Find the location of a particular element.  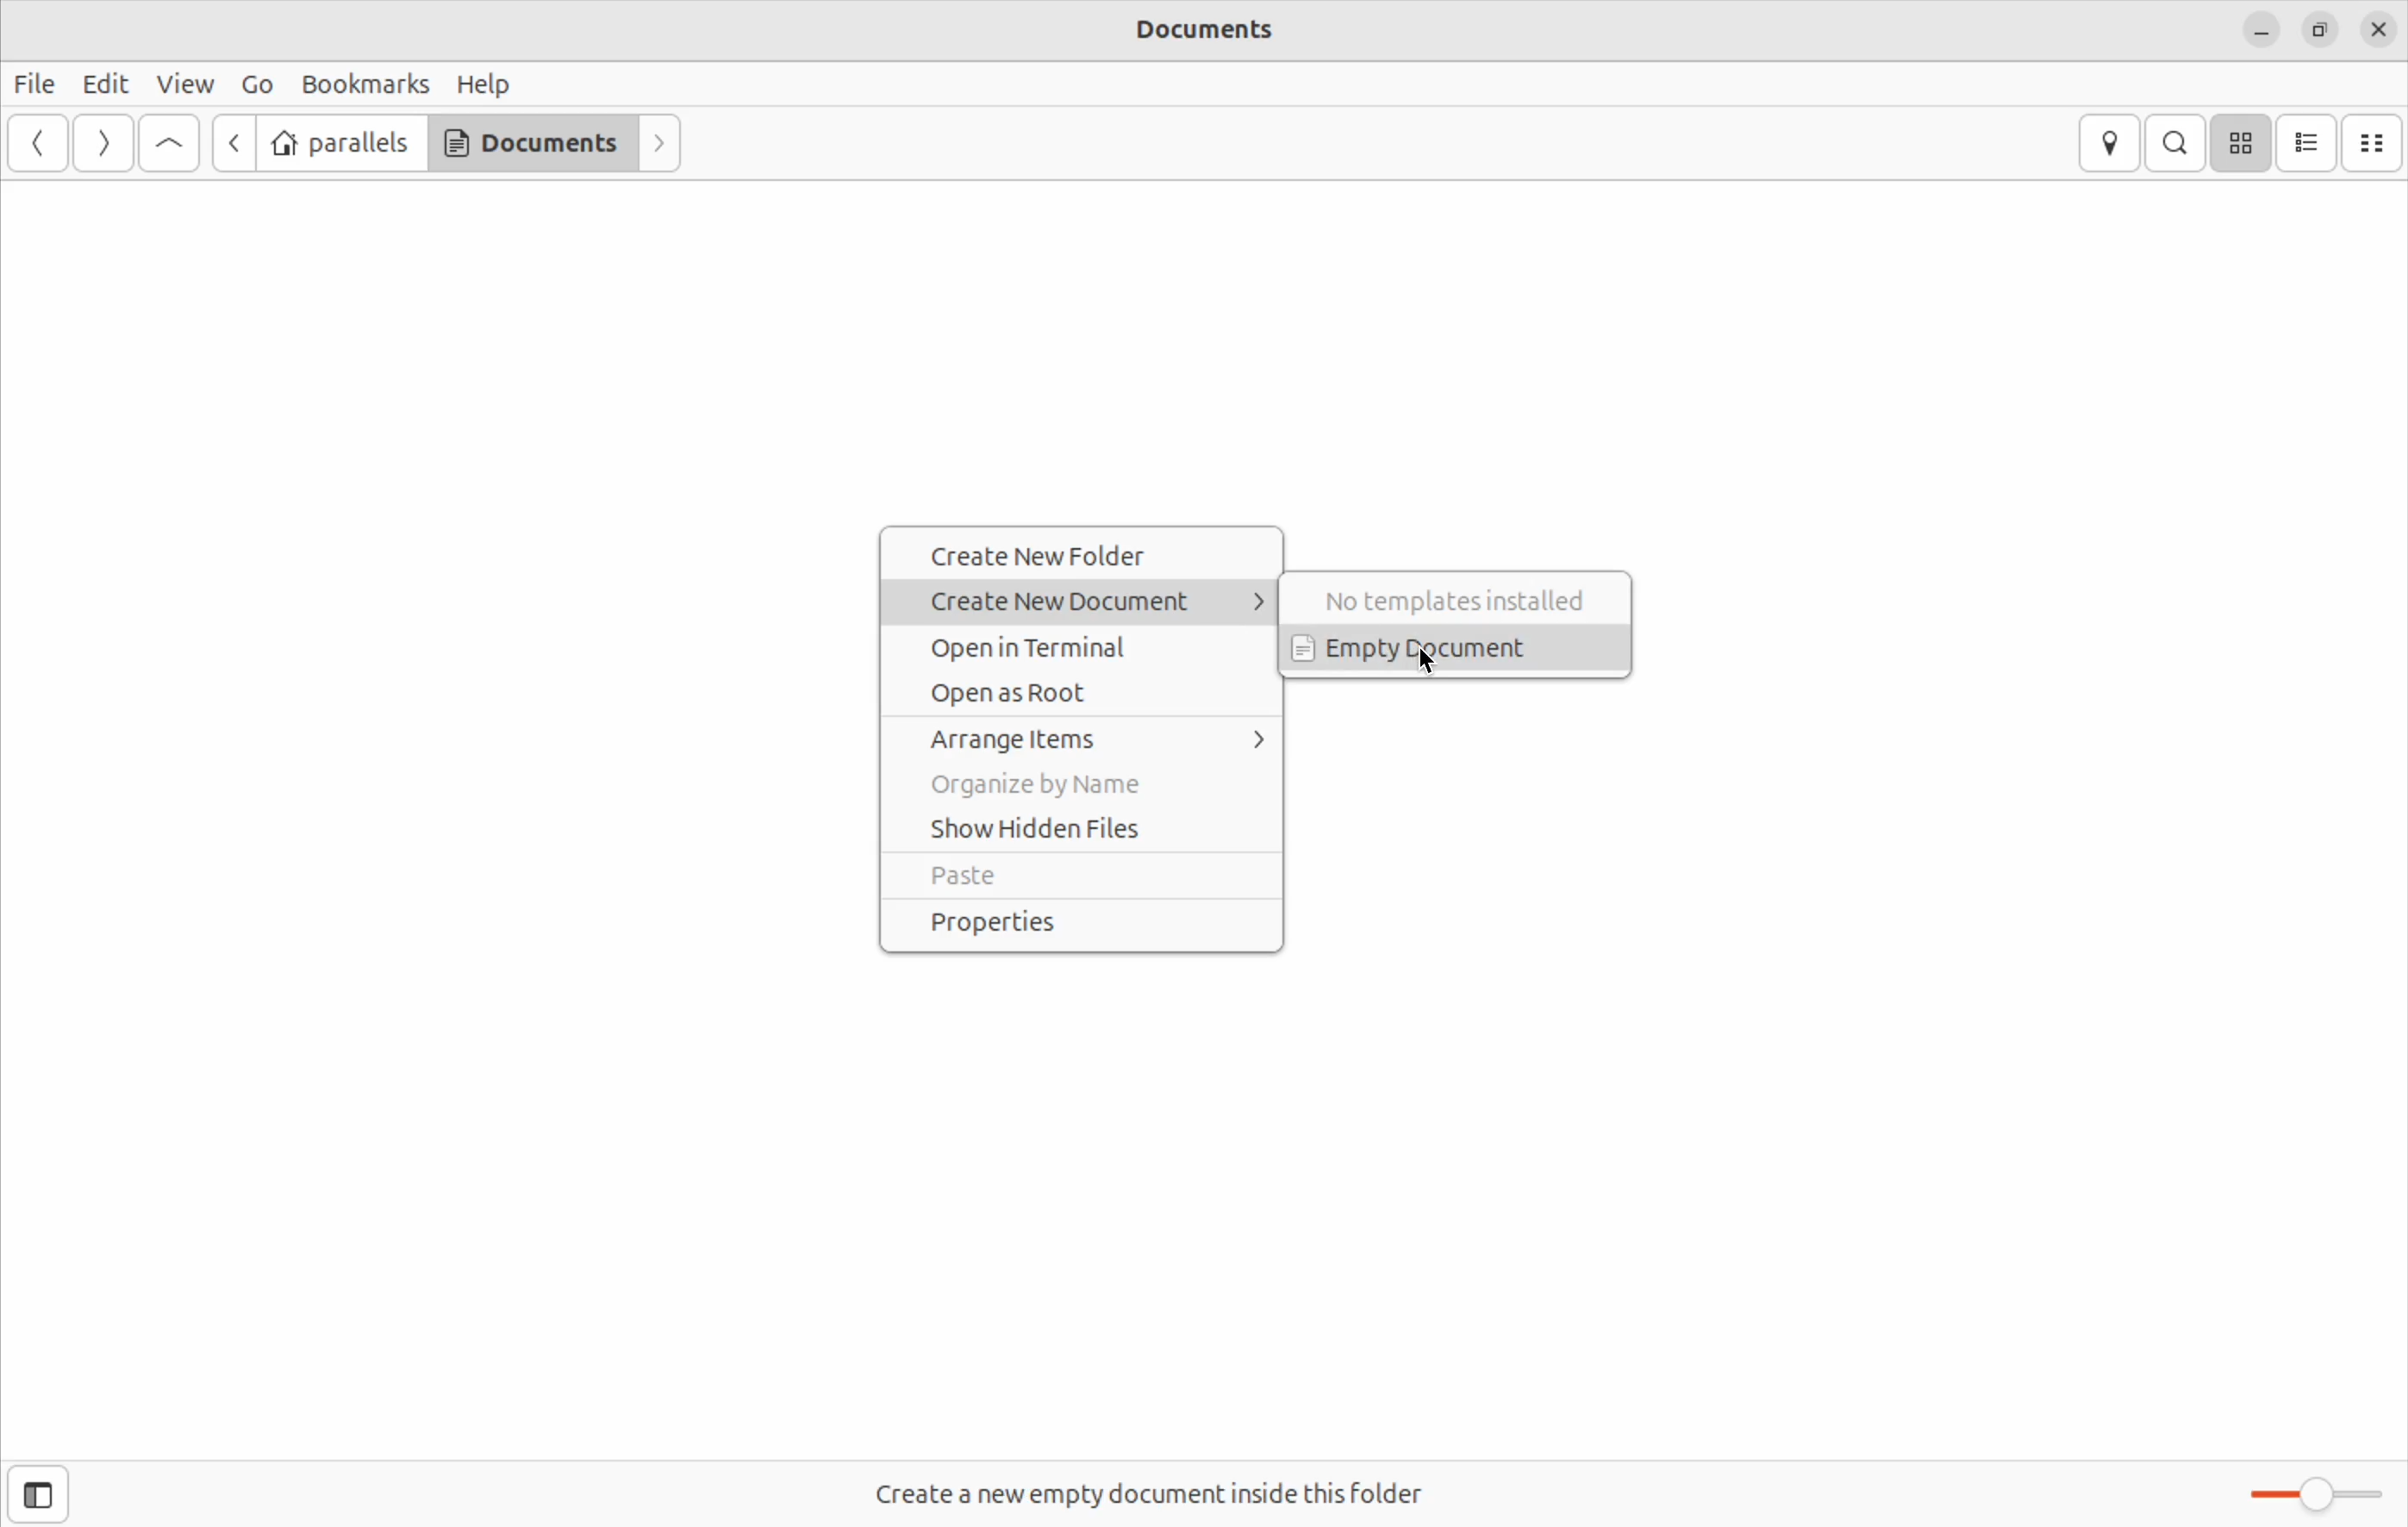

Edit is located at coordinates (104, 84).